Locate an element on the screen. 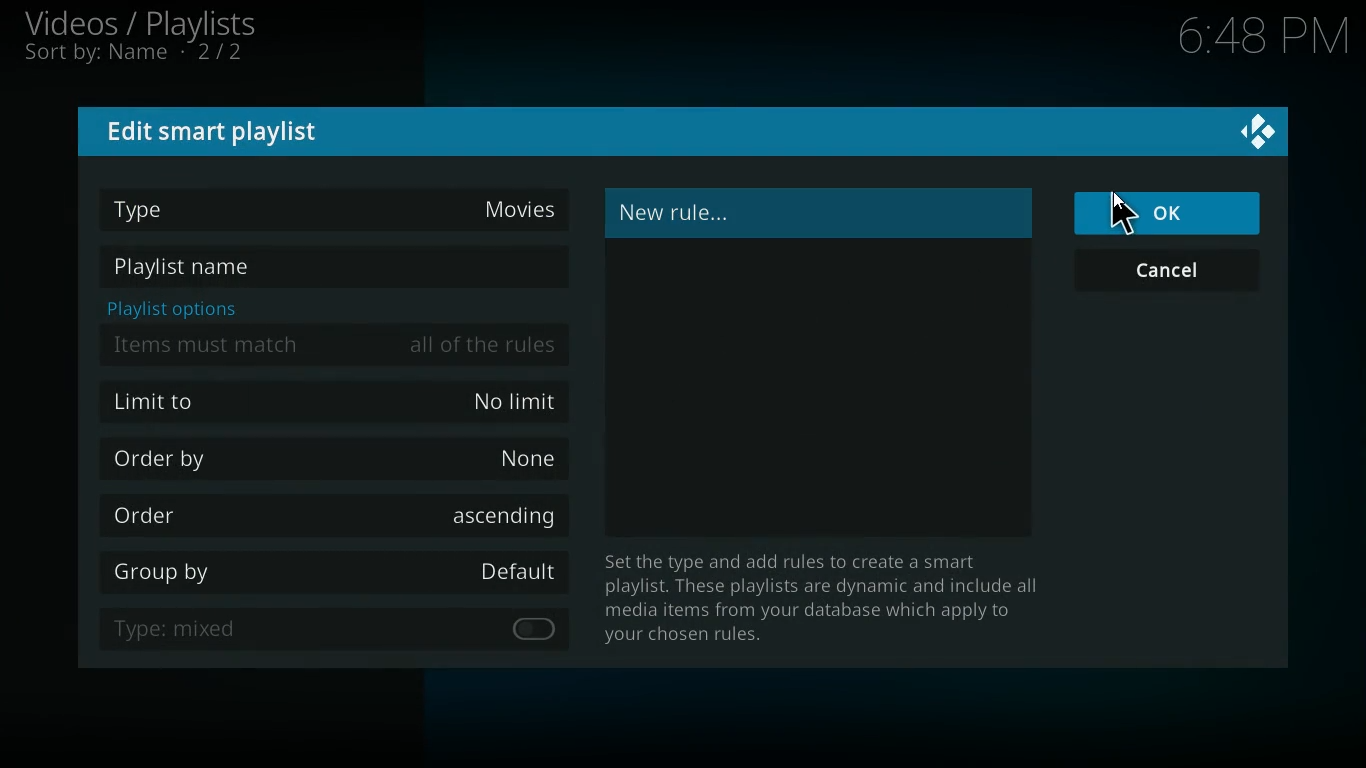  type  is located at coordinates (339, 206).